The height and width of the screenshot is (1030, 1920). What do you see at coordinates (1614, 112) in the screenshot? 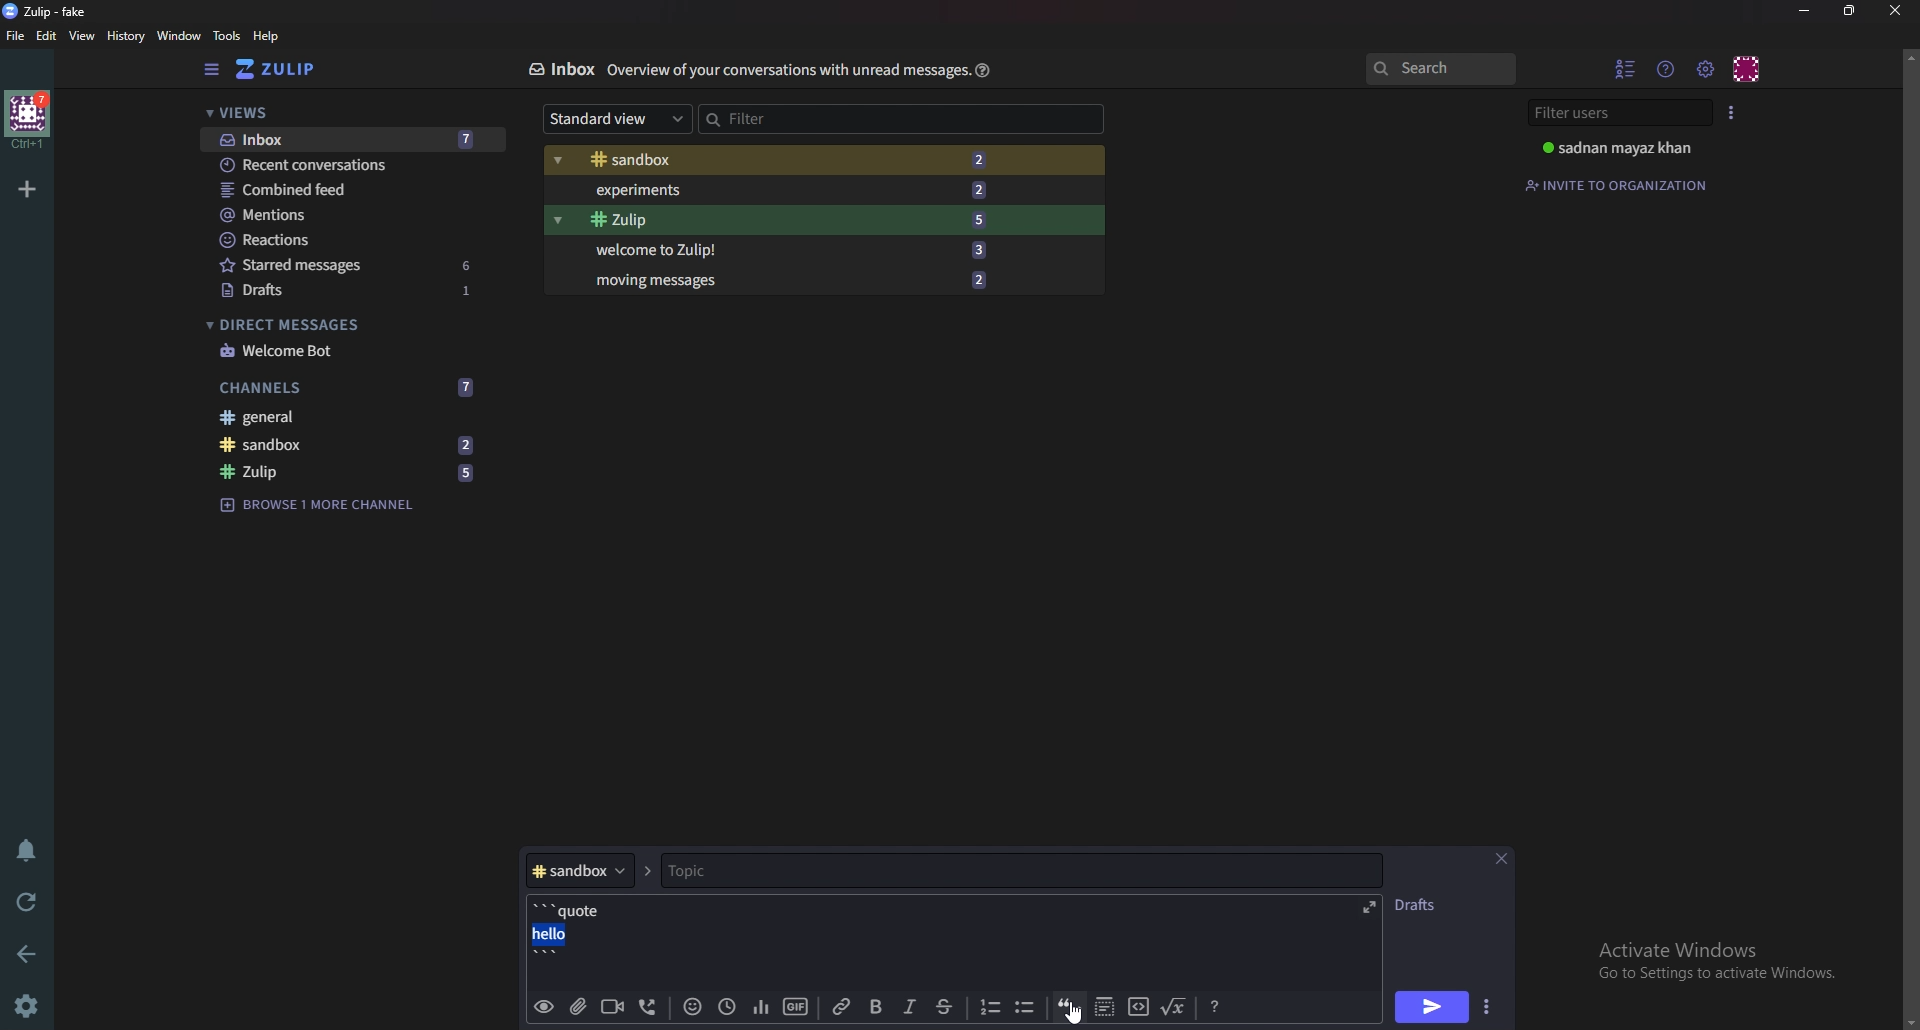
I see `Filter users` at bounding box center [1614, 112].